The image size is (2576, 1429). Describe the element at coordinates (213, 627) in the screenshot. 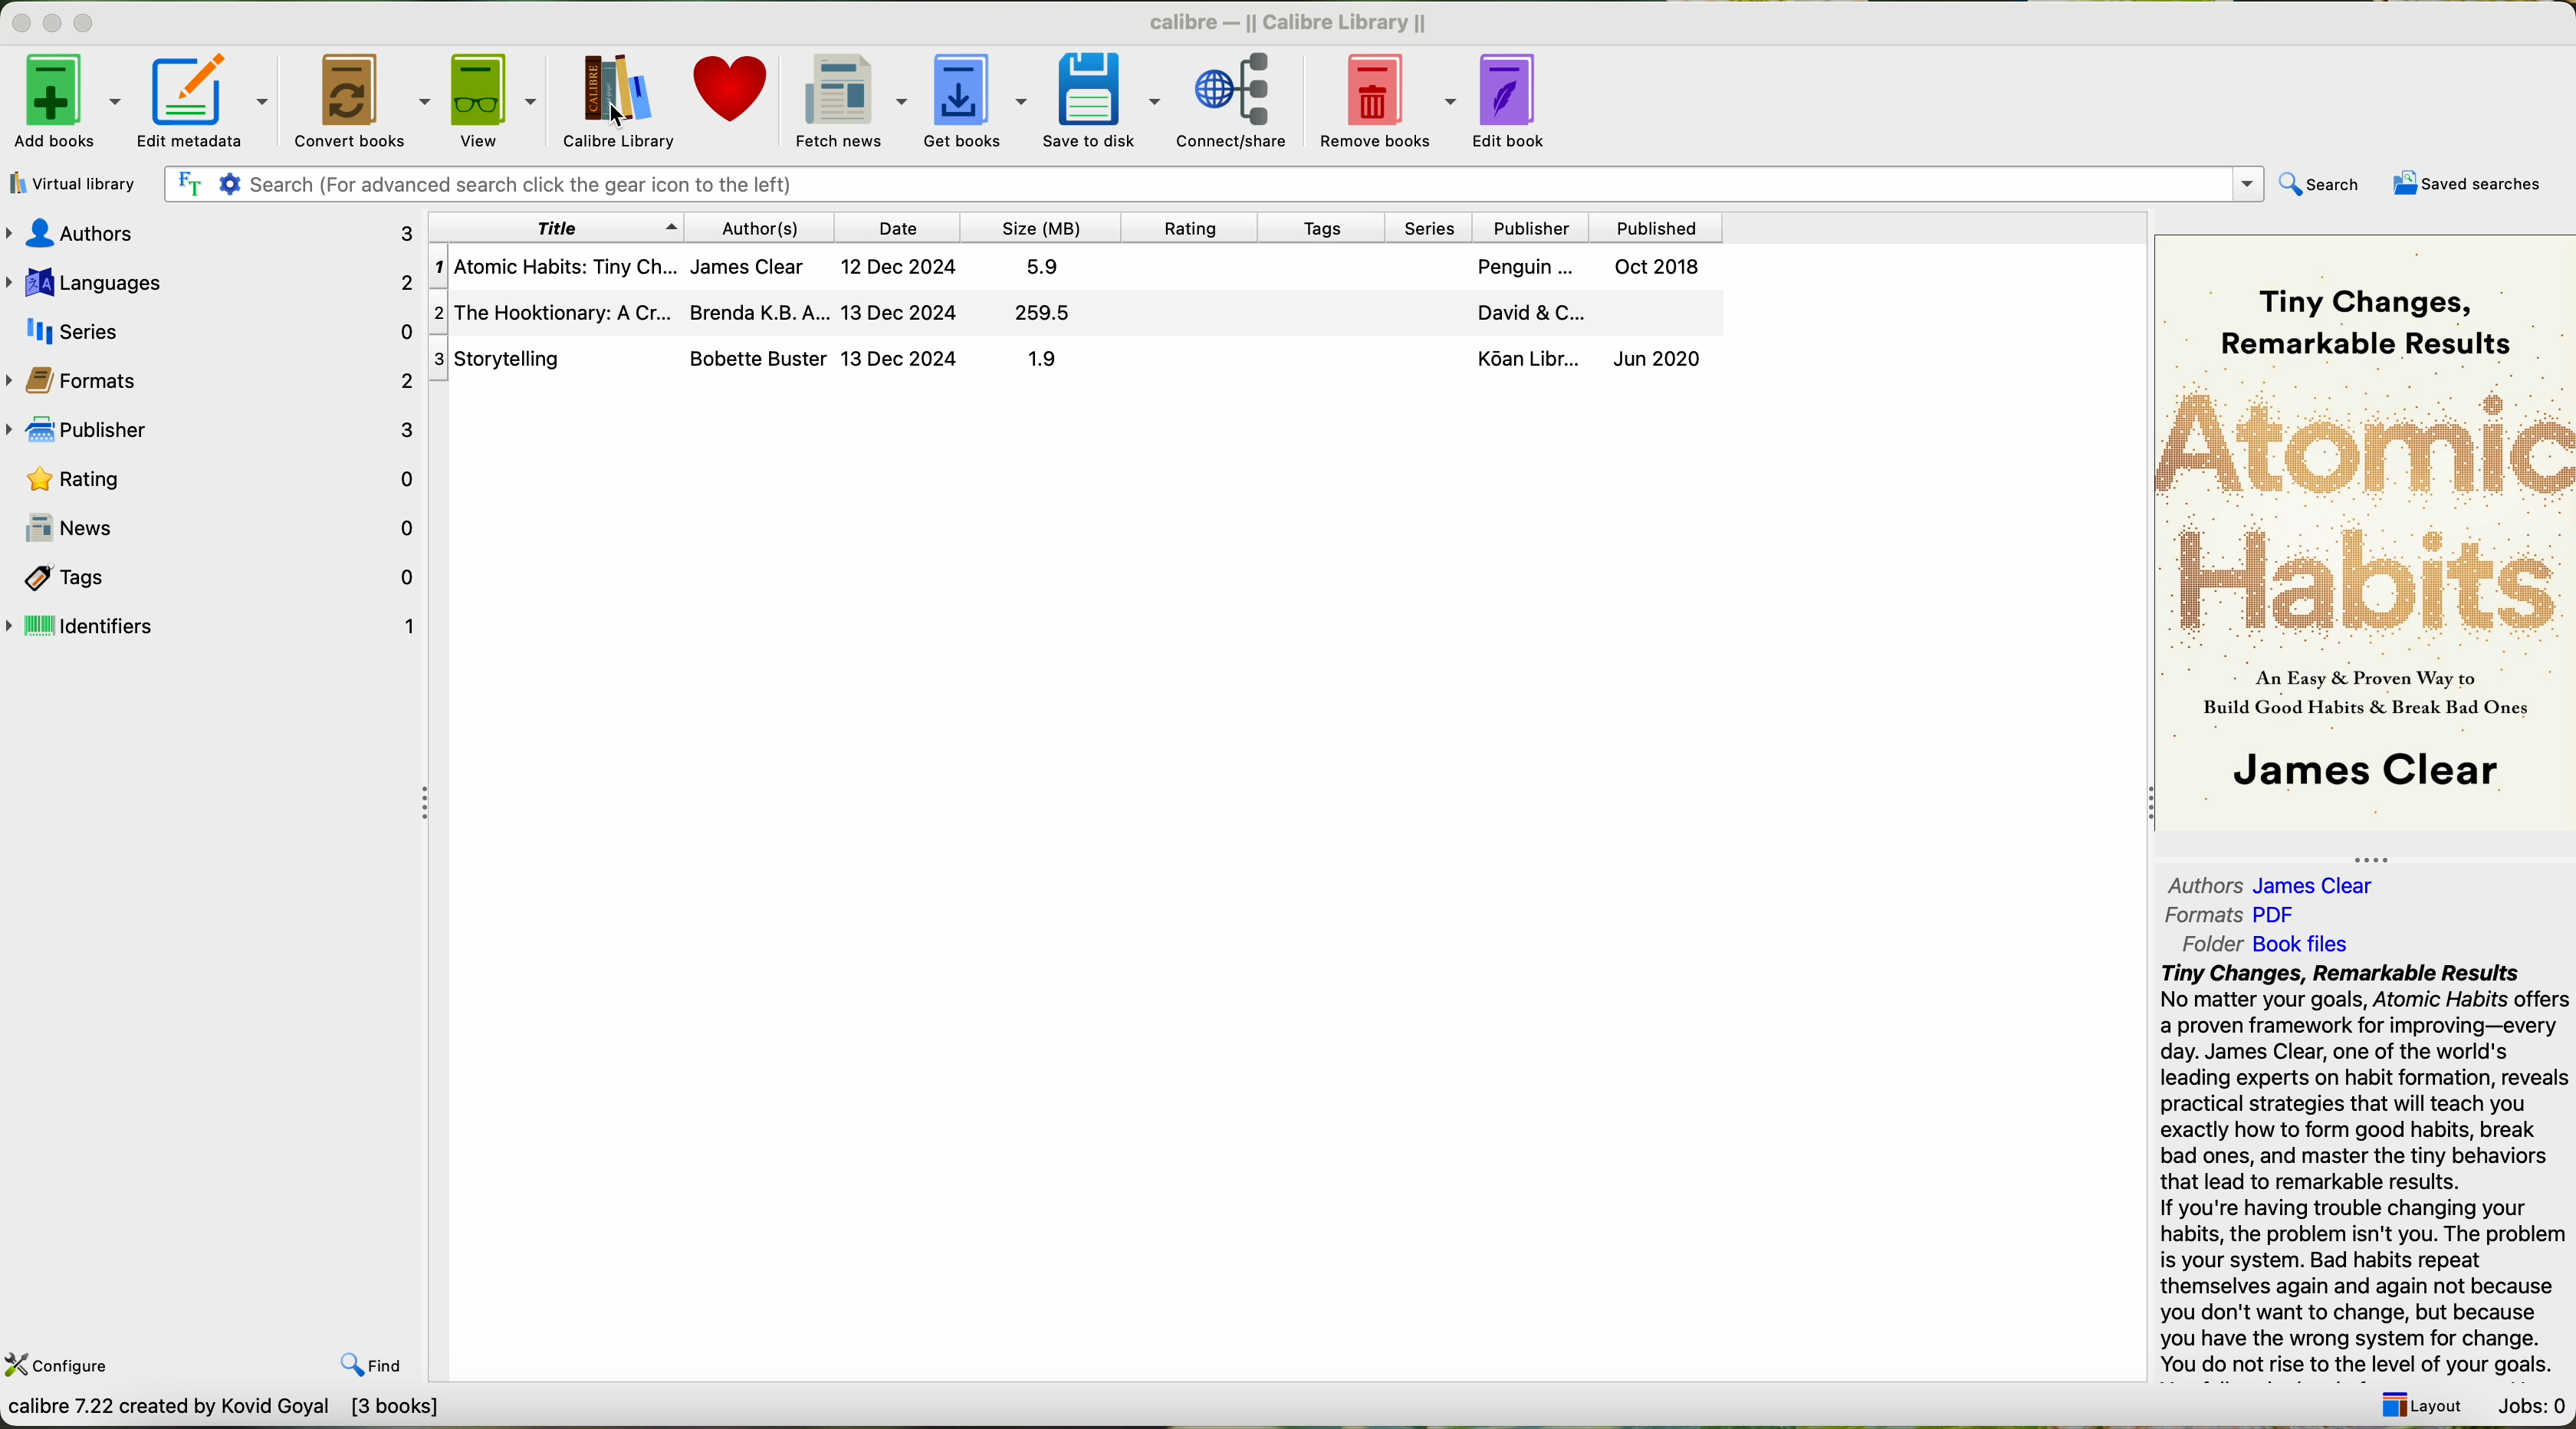

I see `identifiers` at that location.